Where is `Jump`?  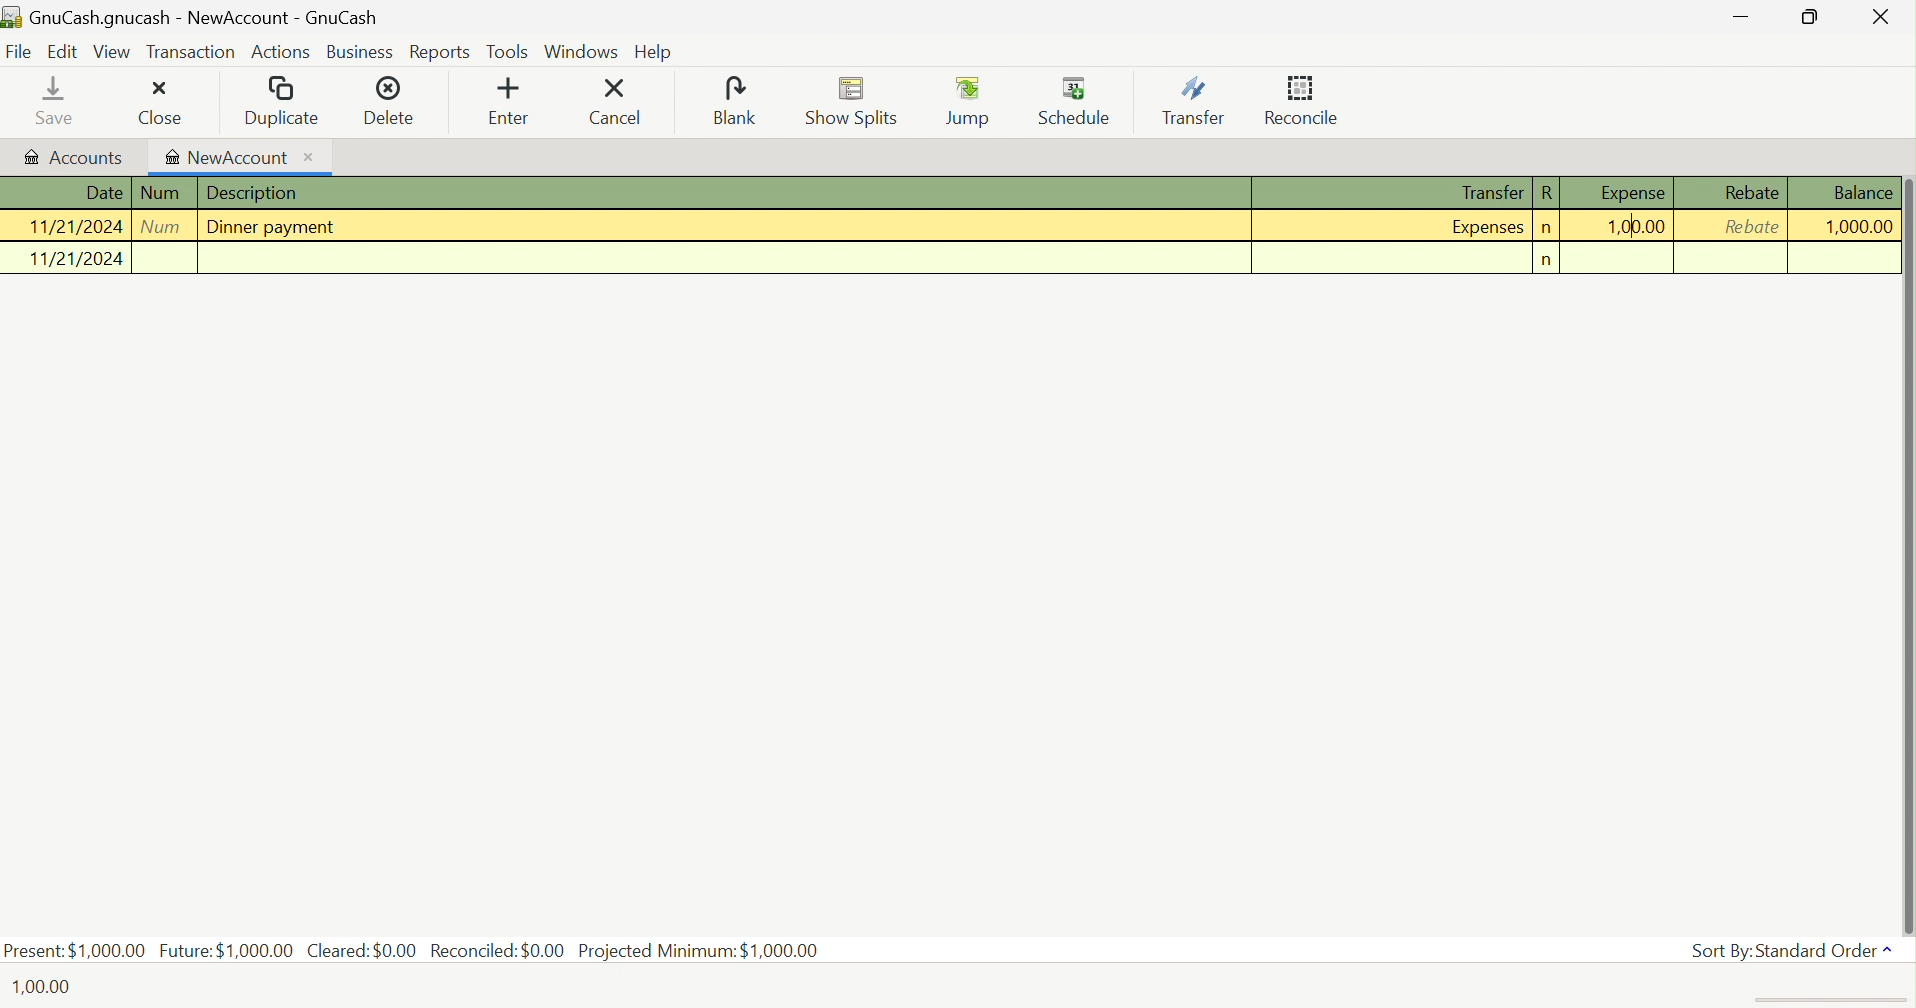 Jump is located at coordinates (968, 100).